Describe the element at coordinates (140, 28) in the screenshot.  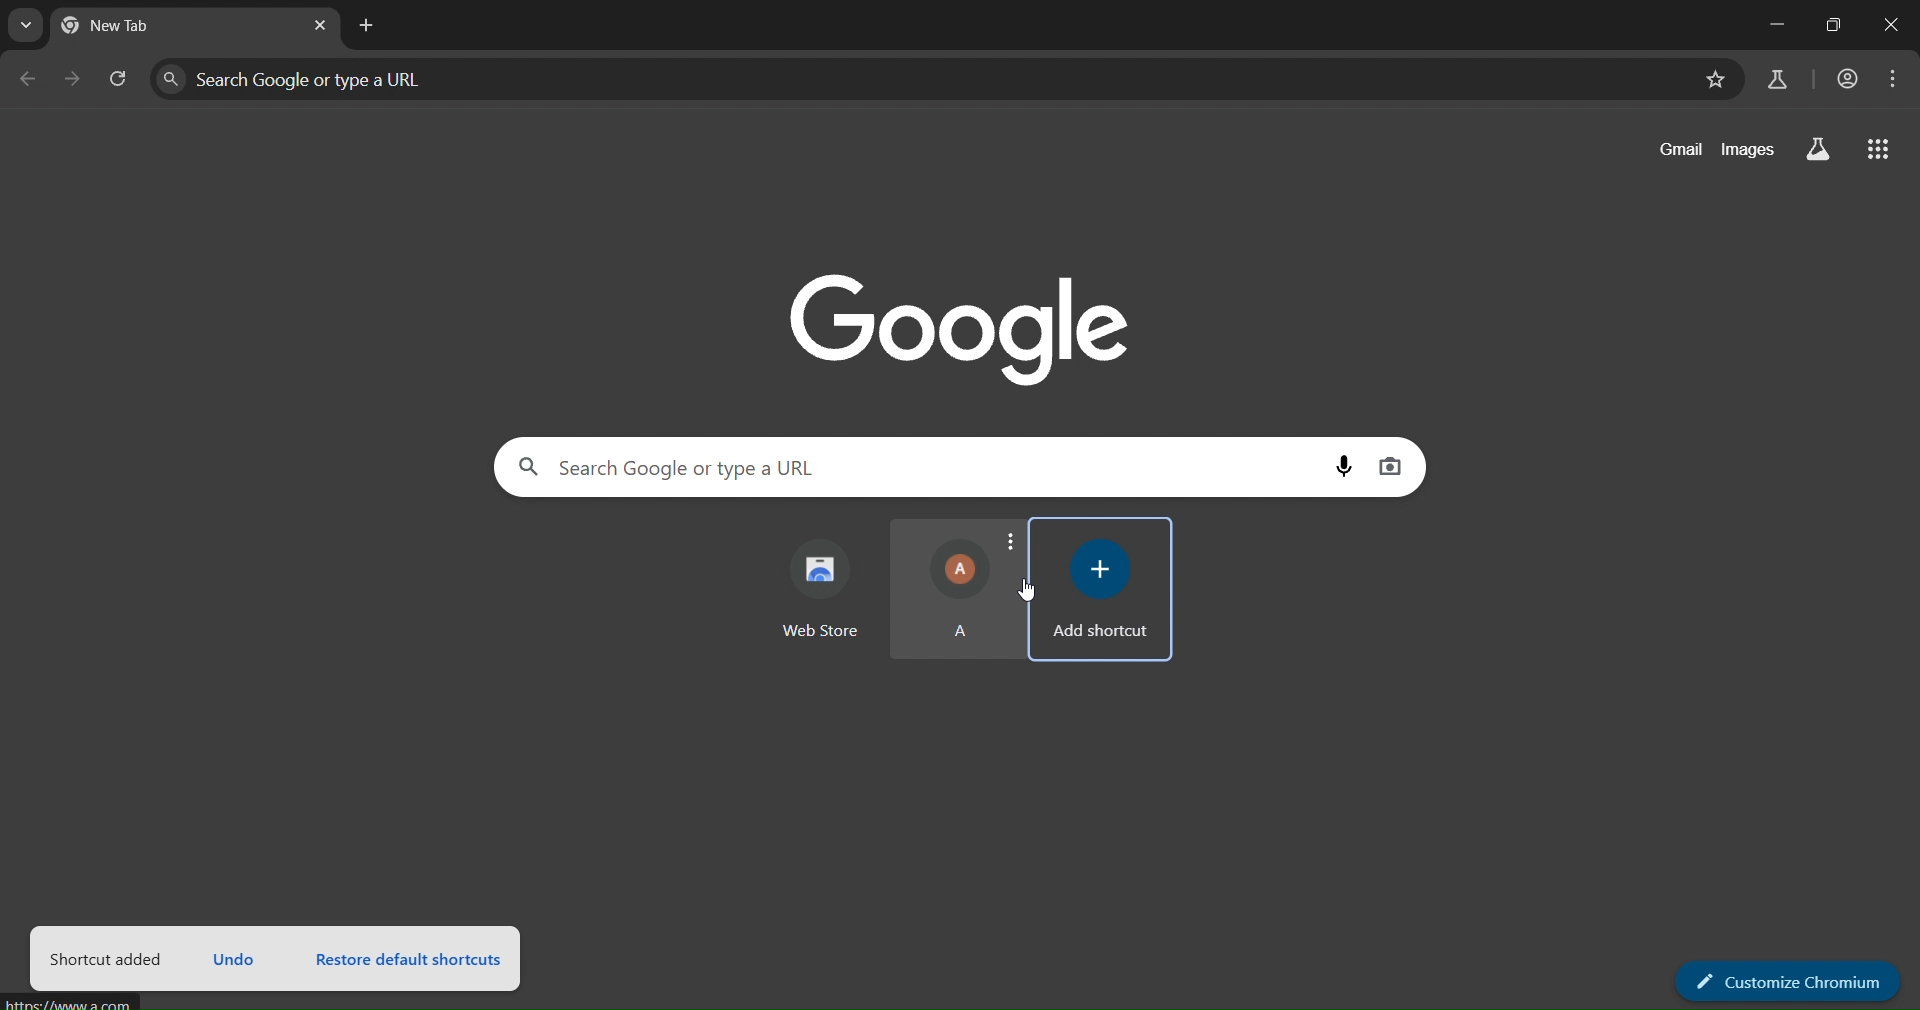
I see `current page` at that location.